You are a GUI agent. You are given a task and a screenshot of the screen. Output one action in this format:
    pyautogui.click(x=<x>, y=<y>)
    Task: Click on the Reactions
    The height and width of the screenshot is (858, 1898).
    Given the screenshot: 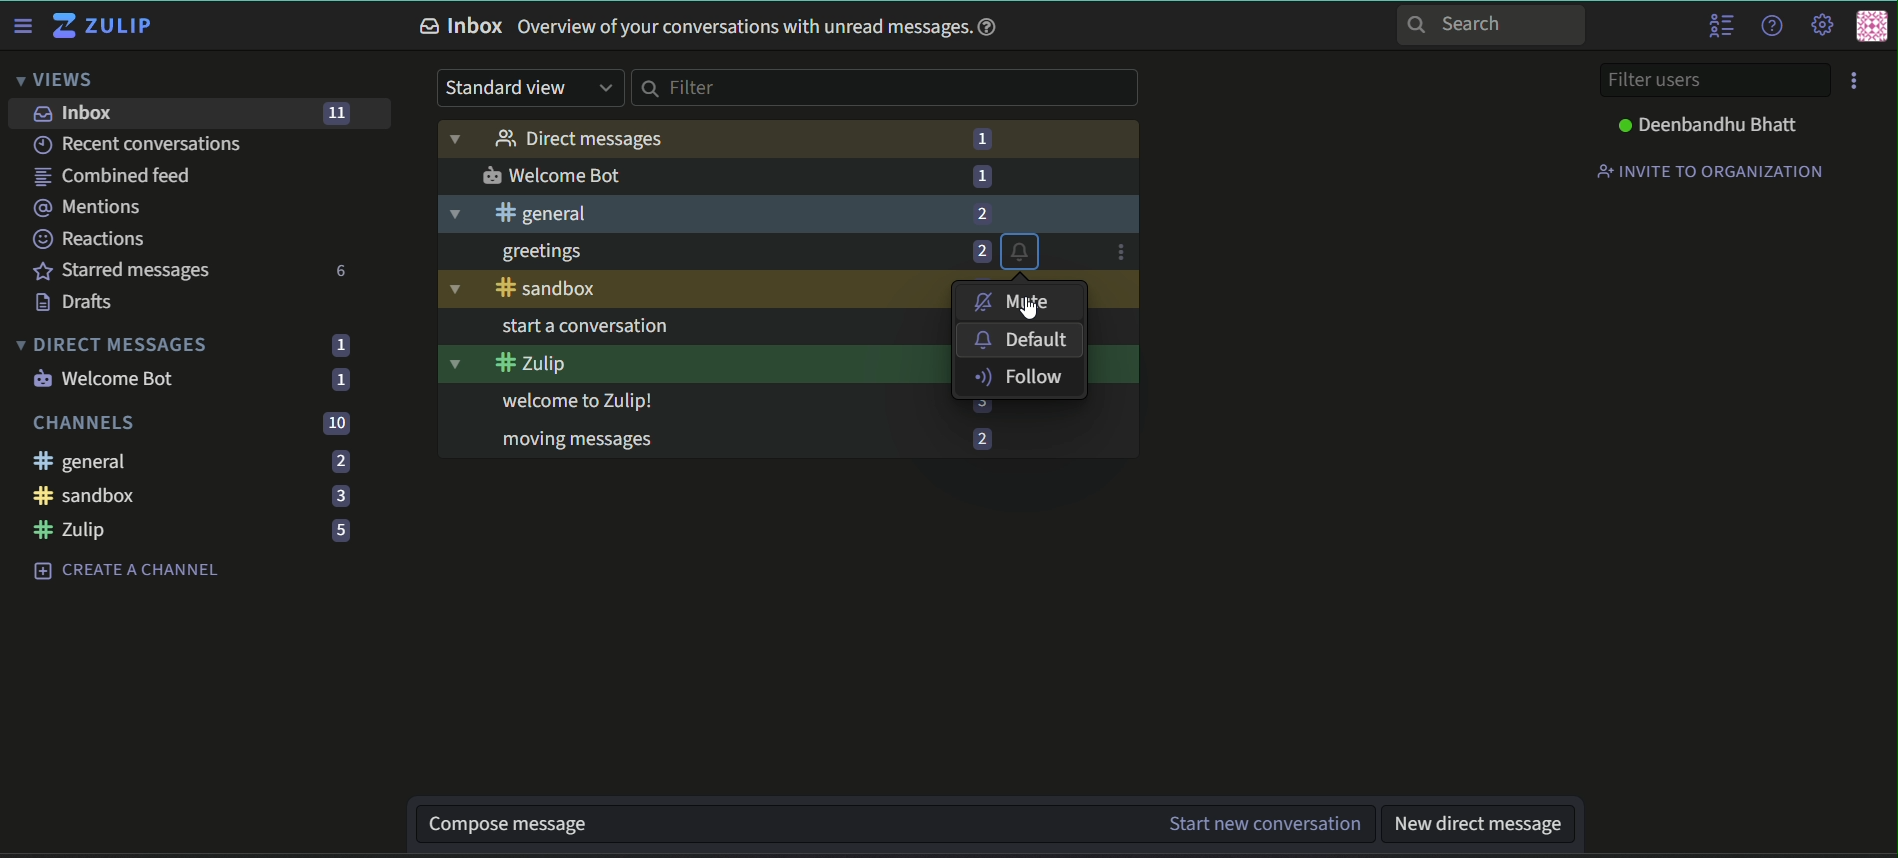 What is the action you would take?
    pyautogui.click(x=91, y=240)
    